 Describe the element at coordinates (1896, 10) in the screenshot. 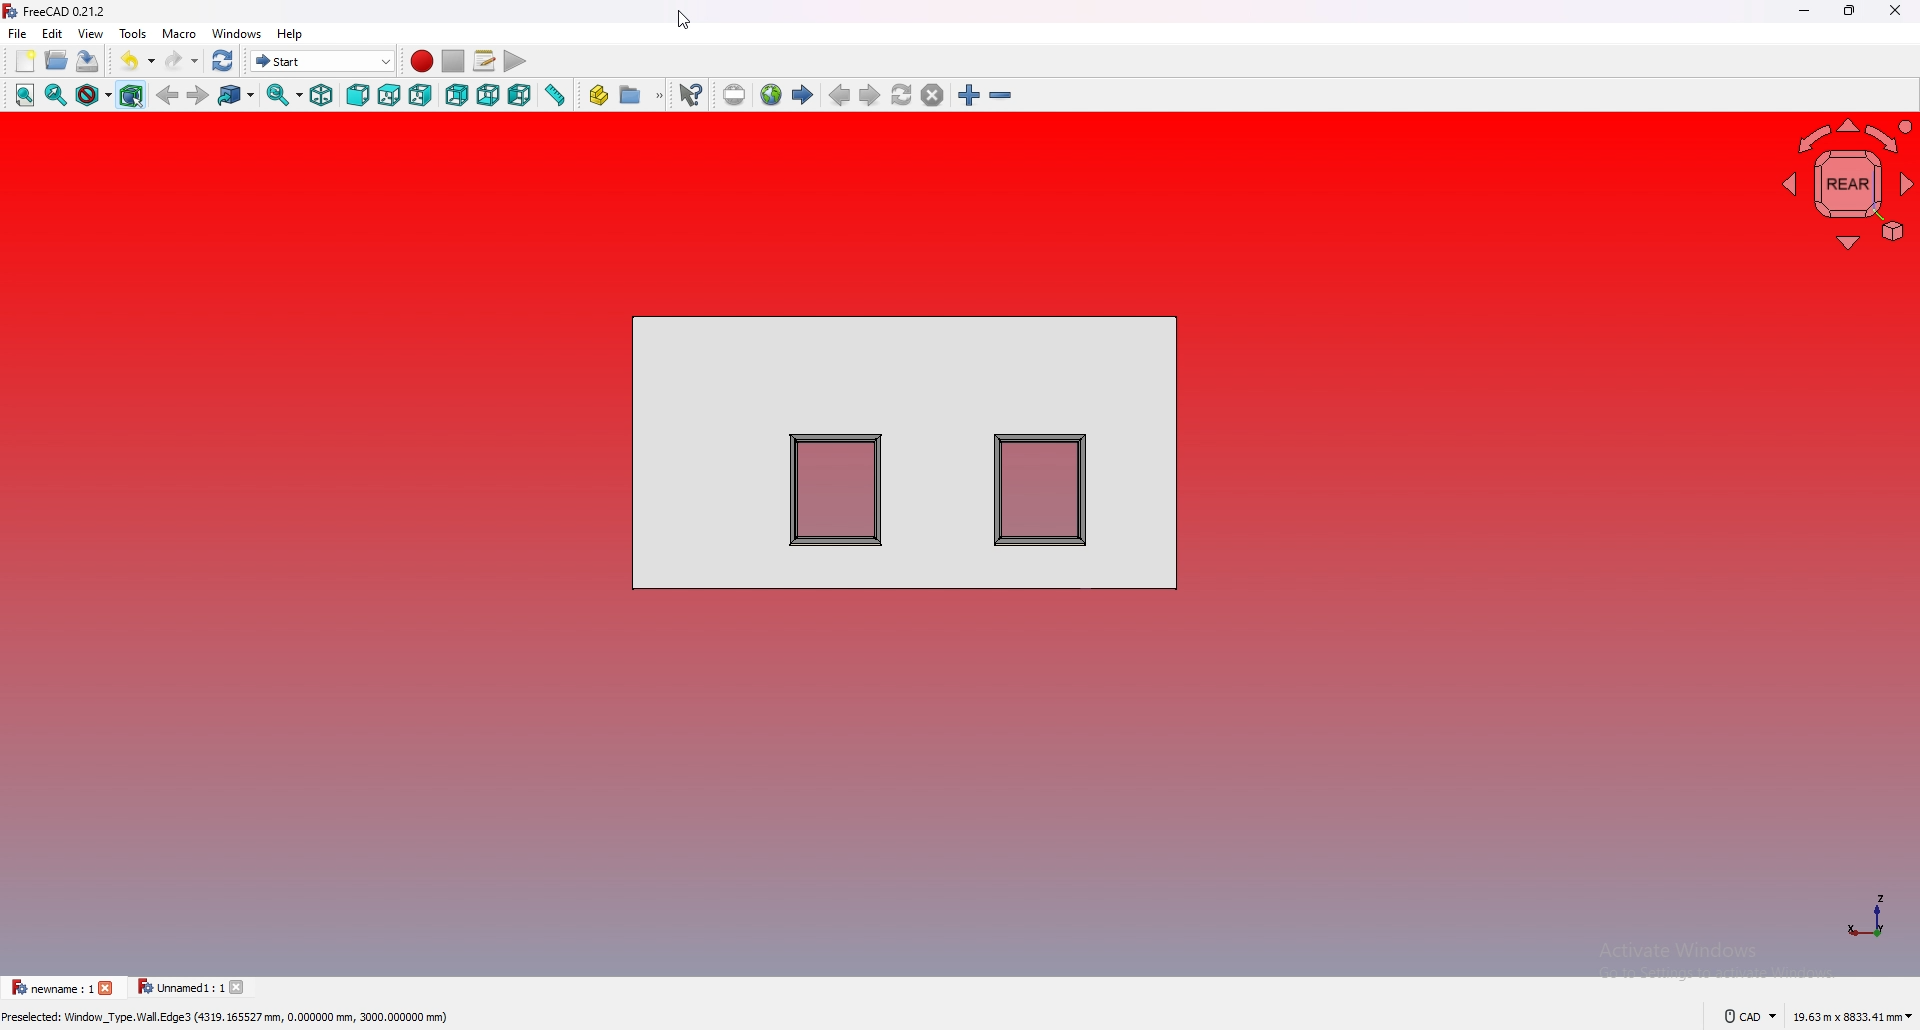

I see `close` at that location.